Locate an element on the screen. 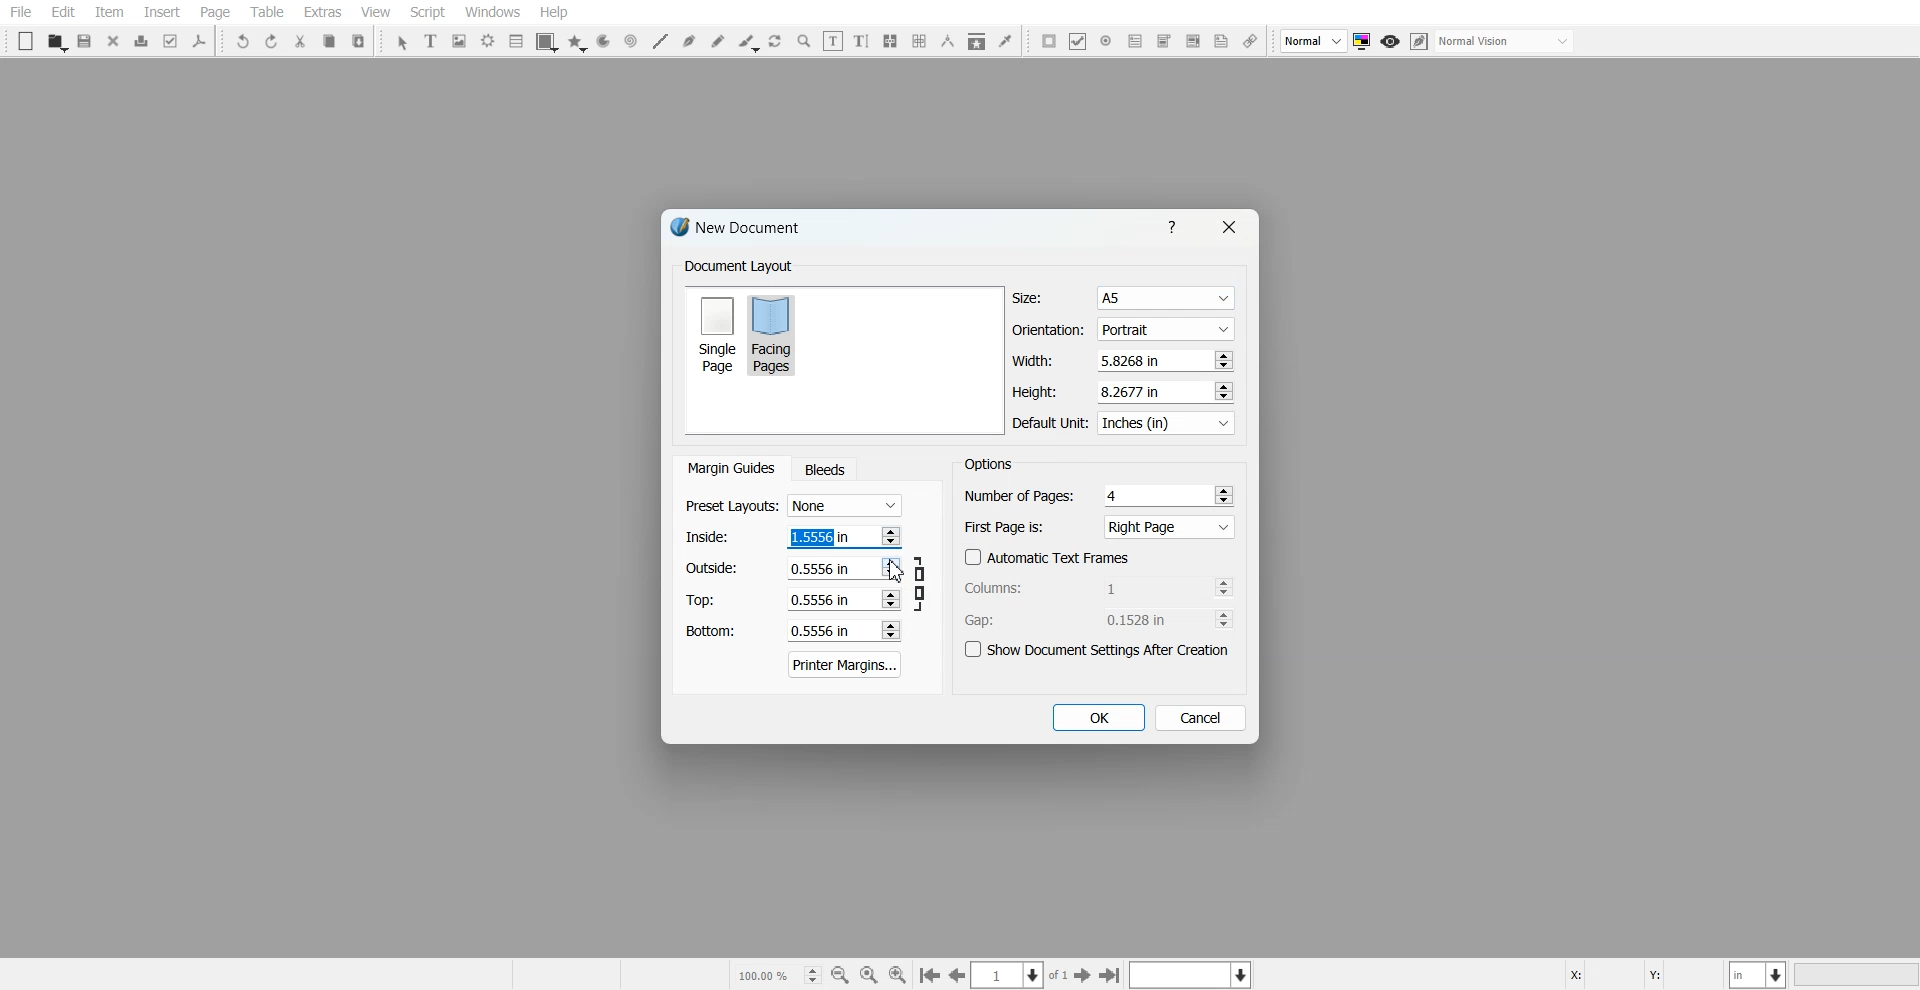 Image resolution: width=1920 pixels, height=990 pixels. Table is located at coordinates (266, 12).